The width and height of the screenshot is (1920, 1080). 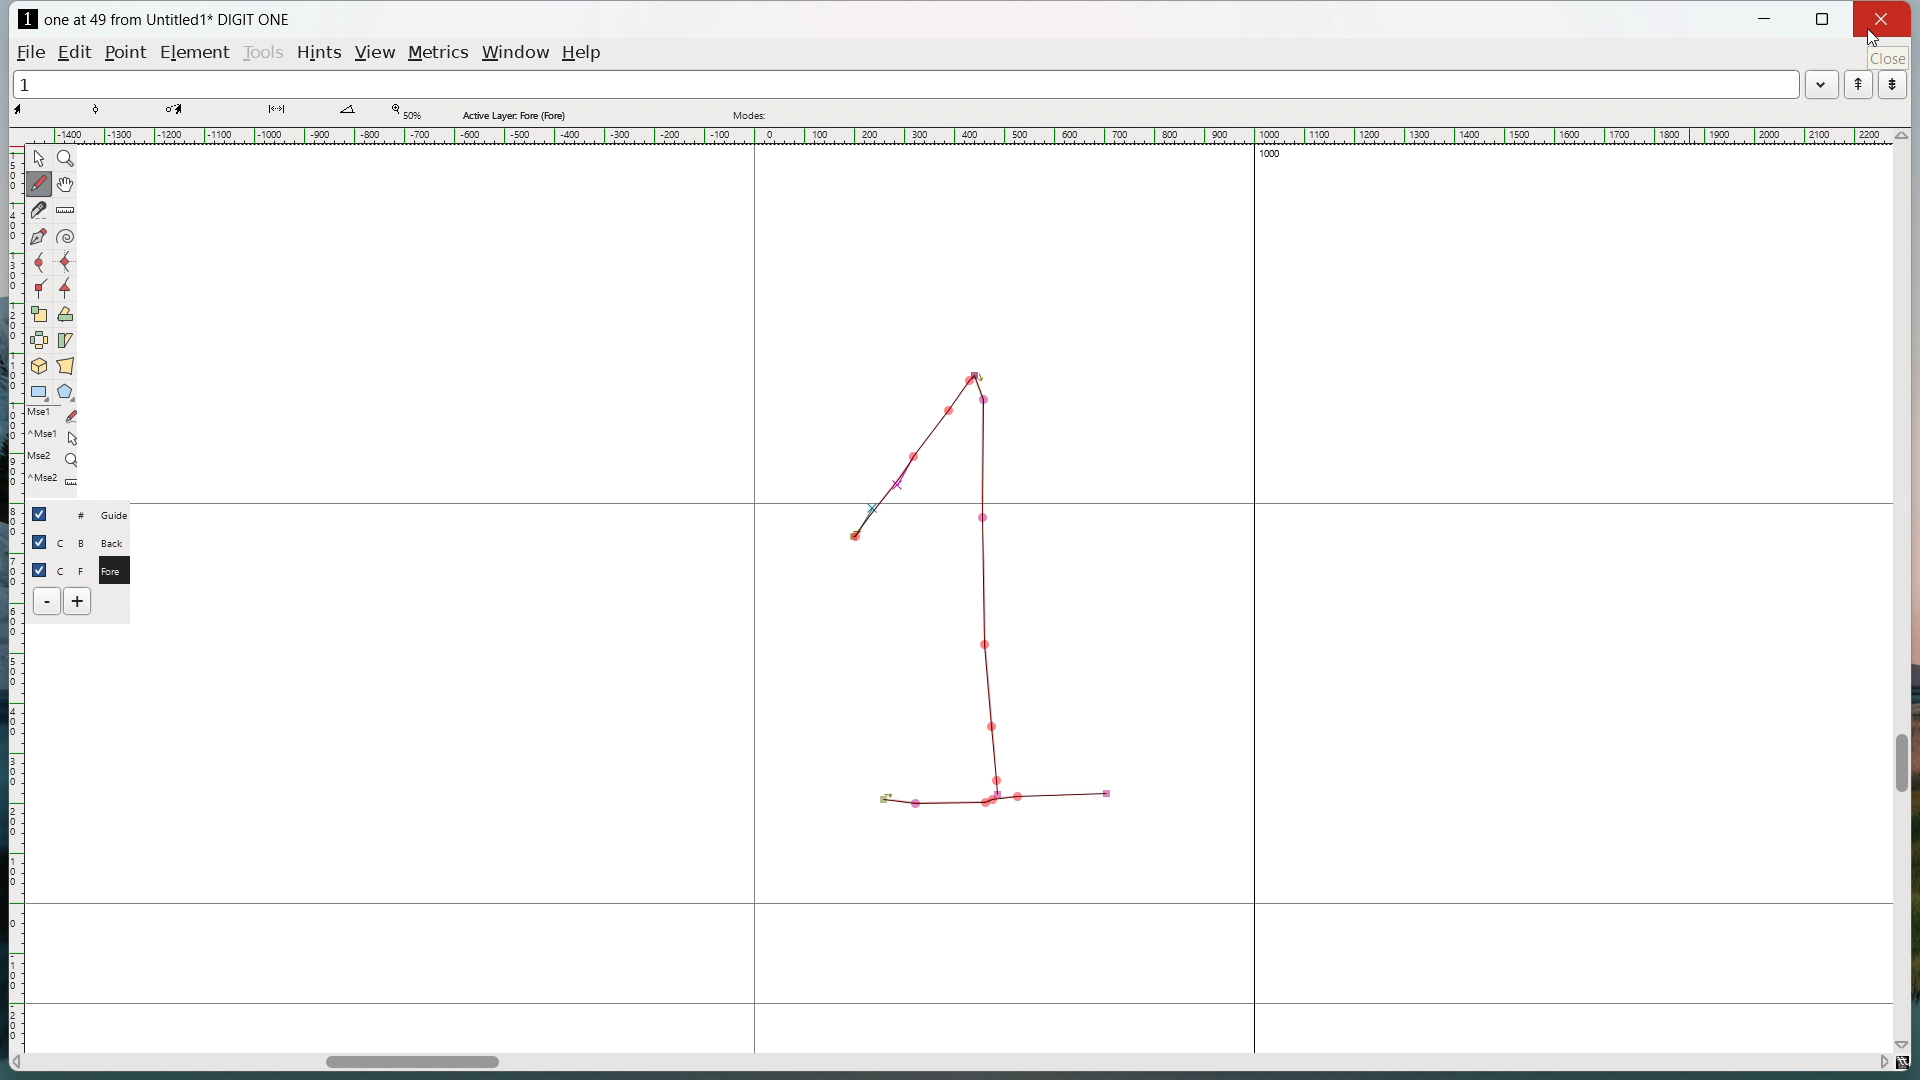 I want to click on scroll right, so click(x=1881, y=1060).